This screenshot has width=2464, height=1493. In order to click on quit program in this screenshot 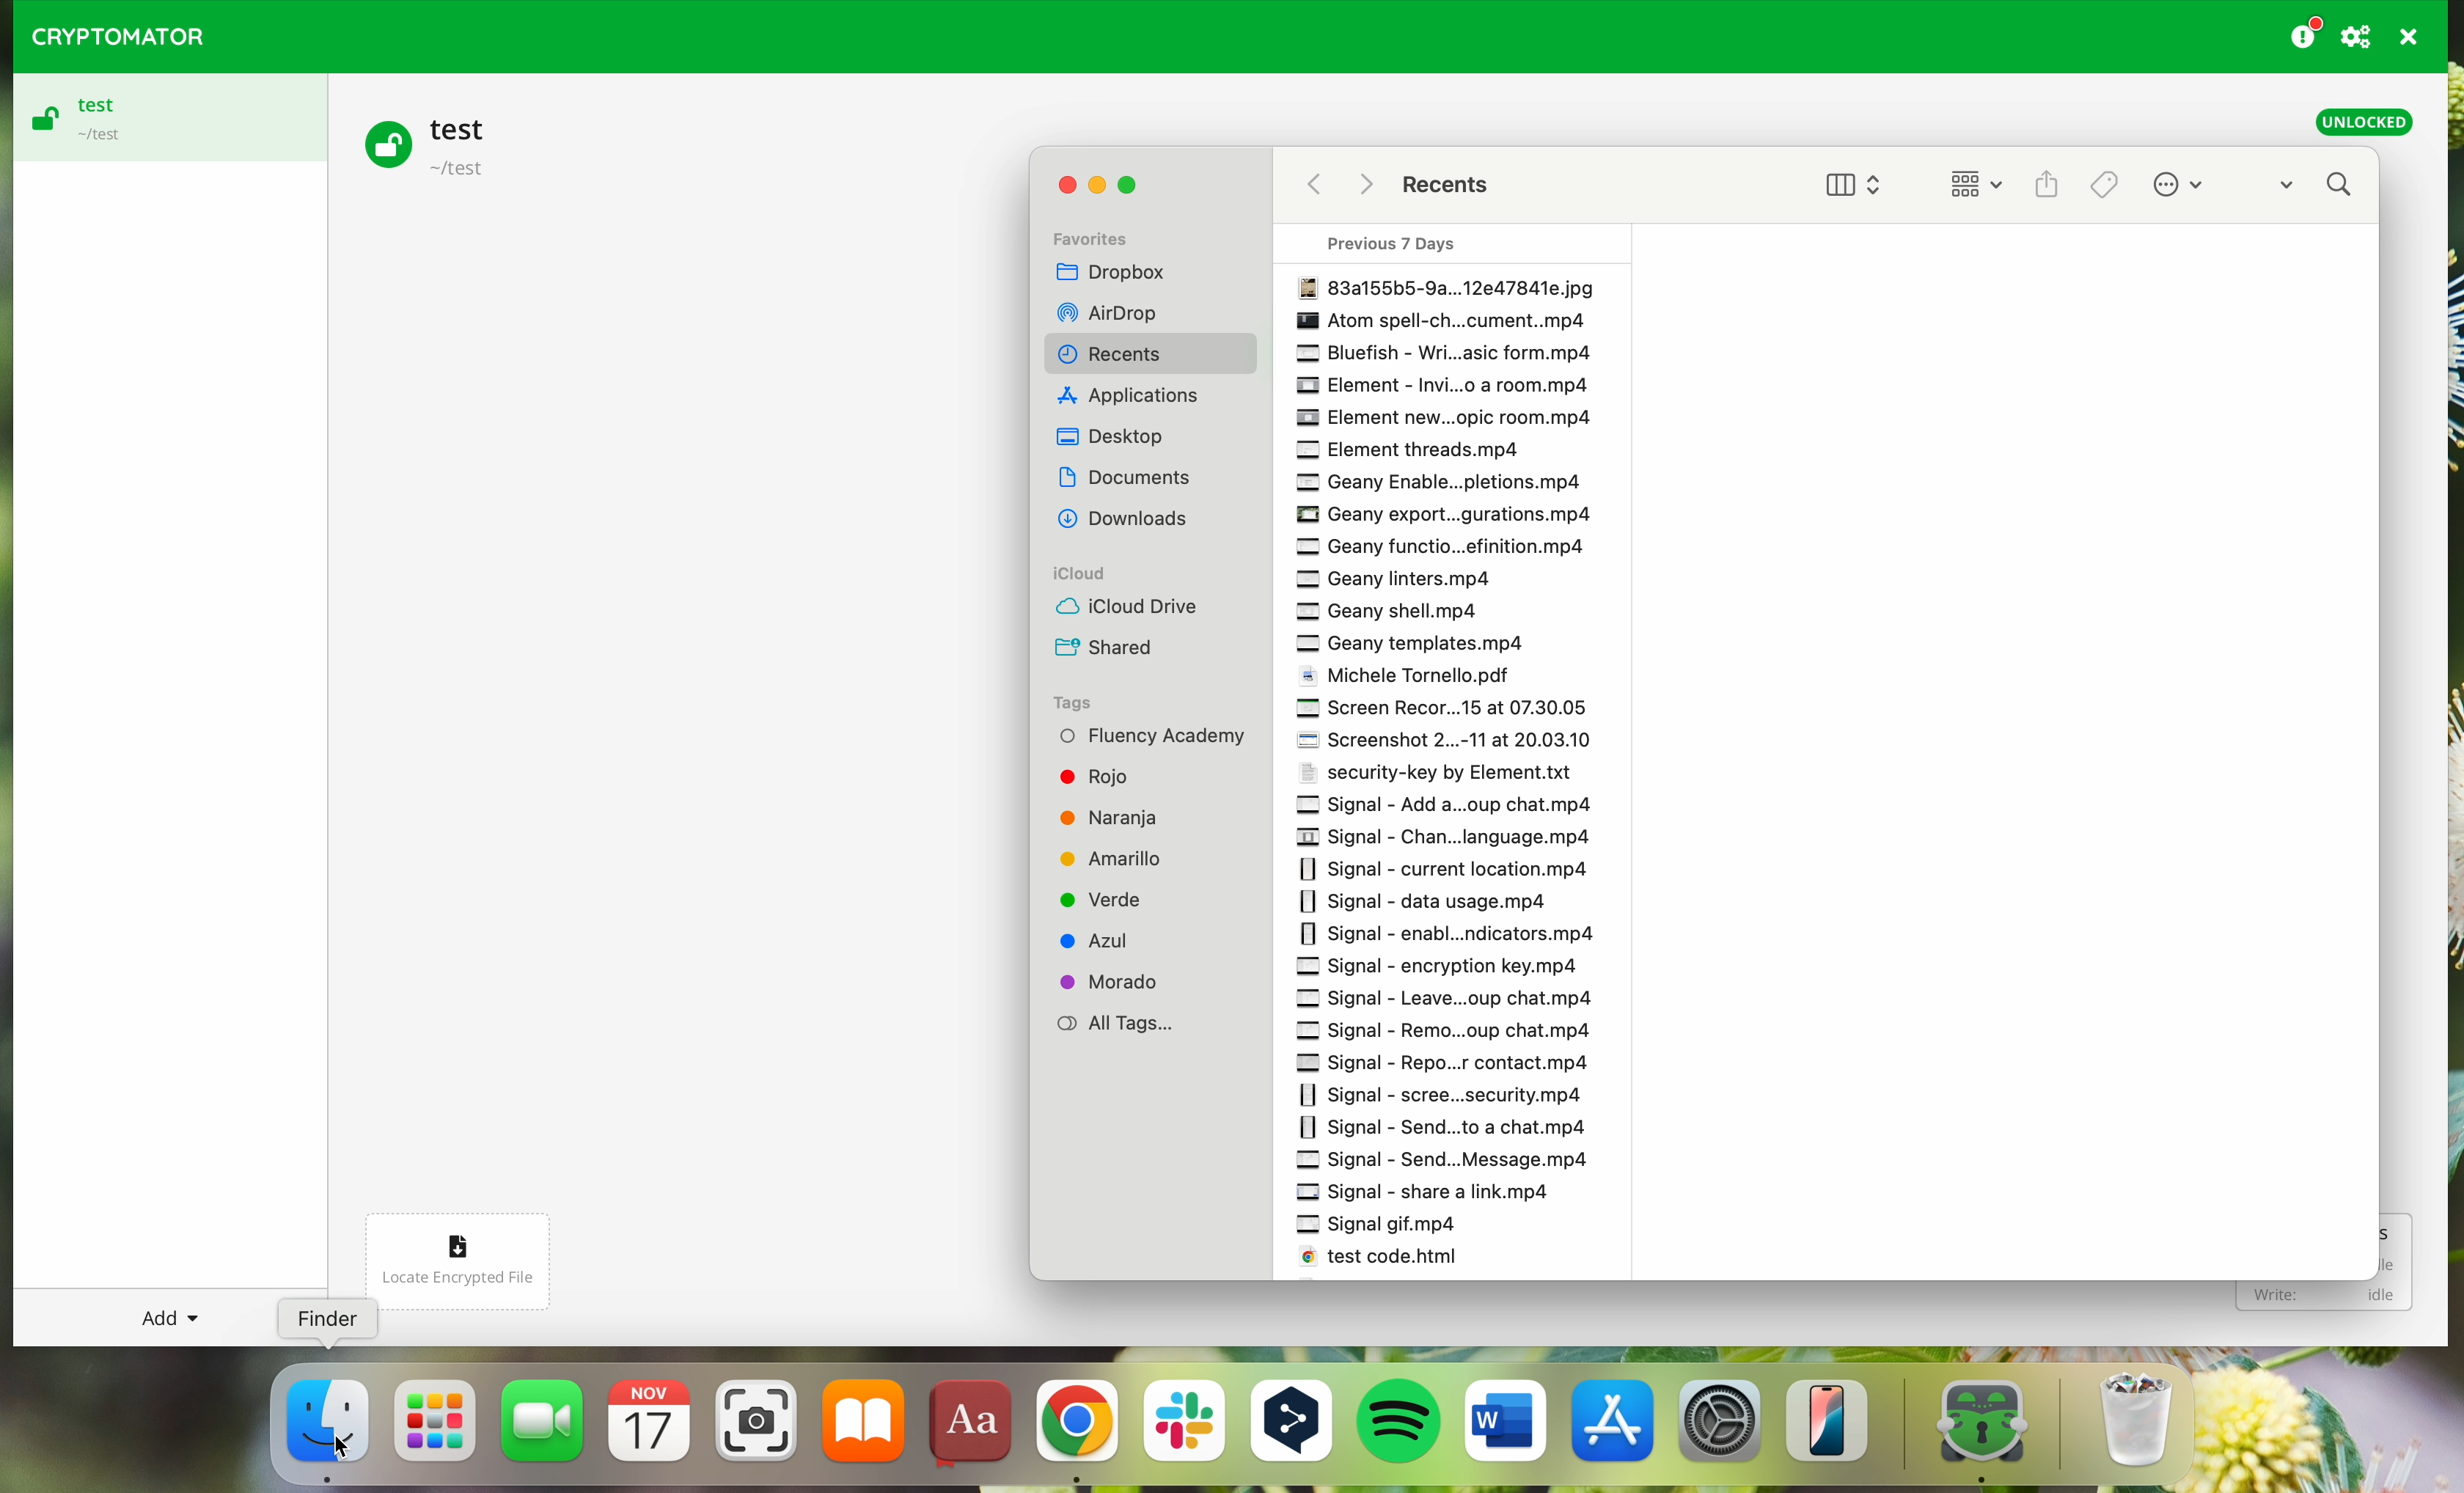, I will do `click(2410, 37)`.